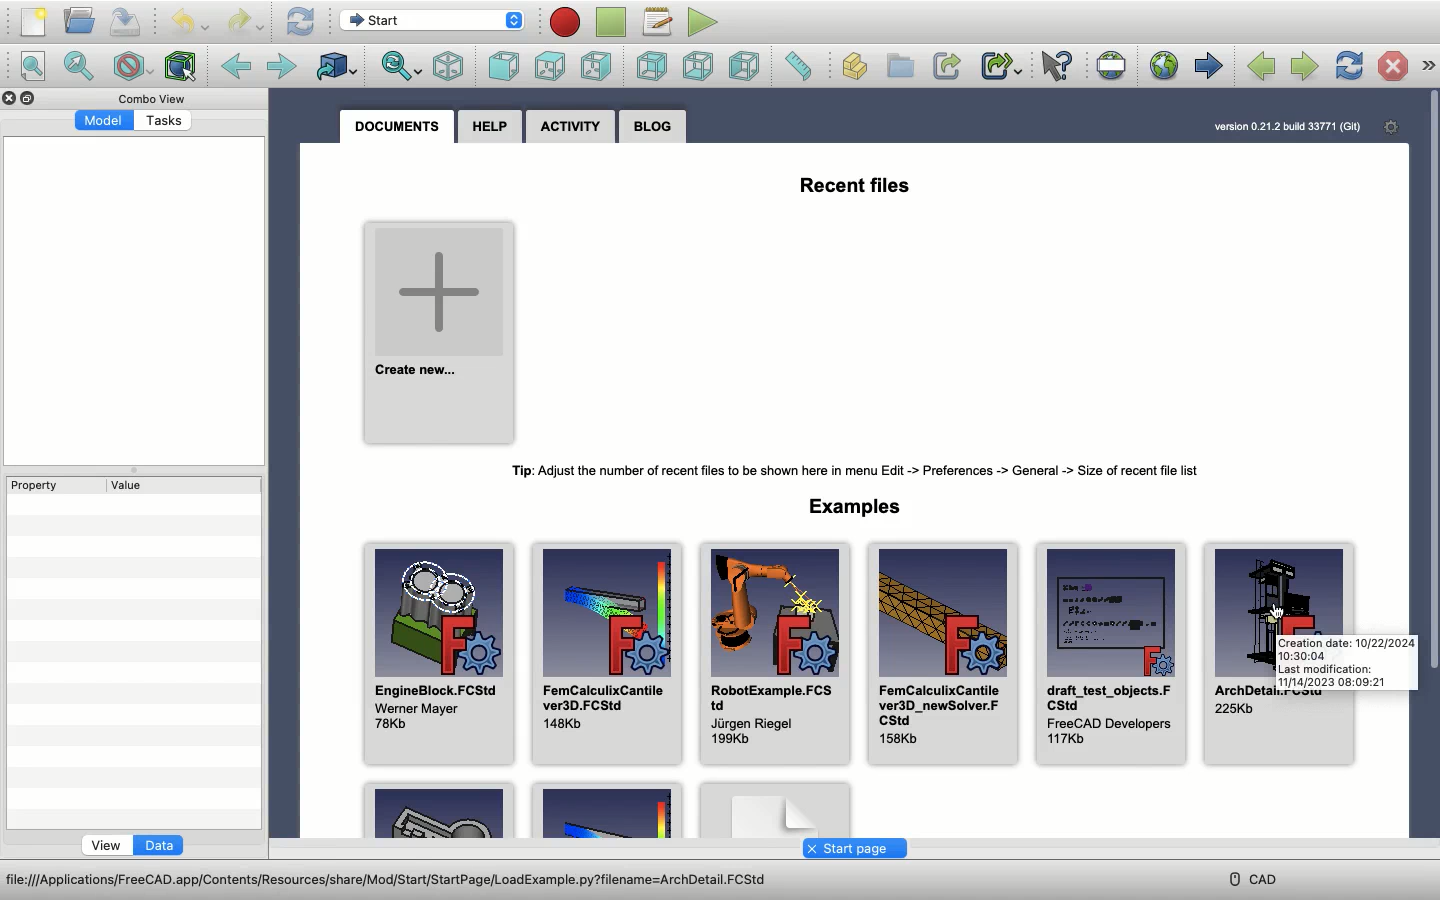  Describe the element at coordinates (1109, 65) in the screenshot. I see `Set URL` at that location.